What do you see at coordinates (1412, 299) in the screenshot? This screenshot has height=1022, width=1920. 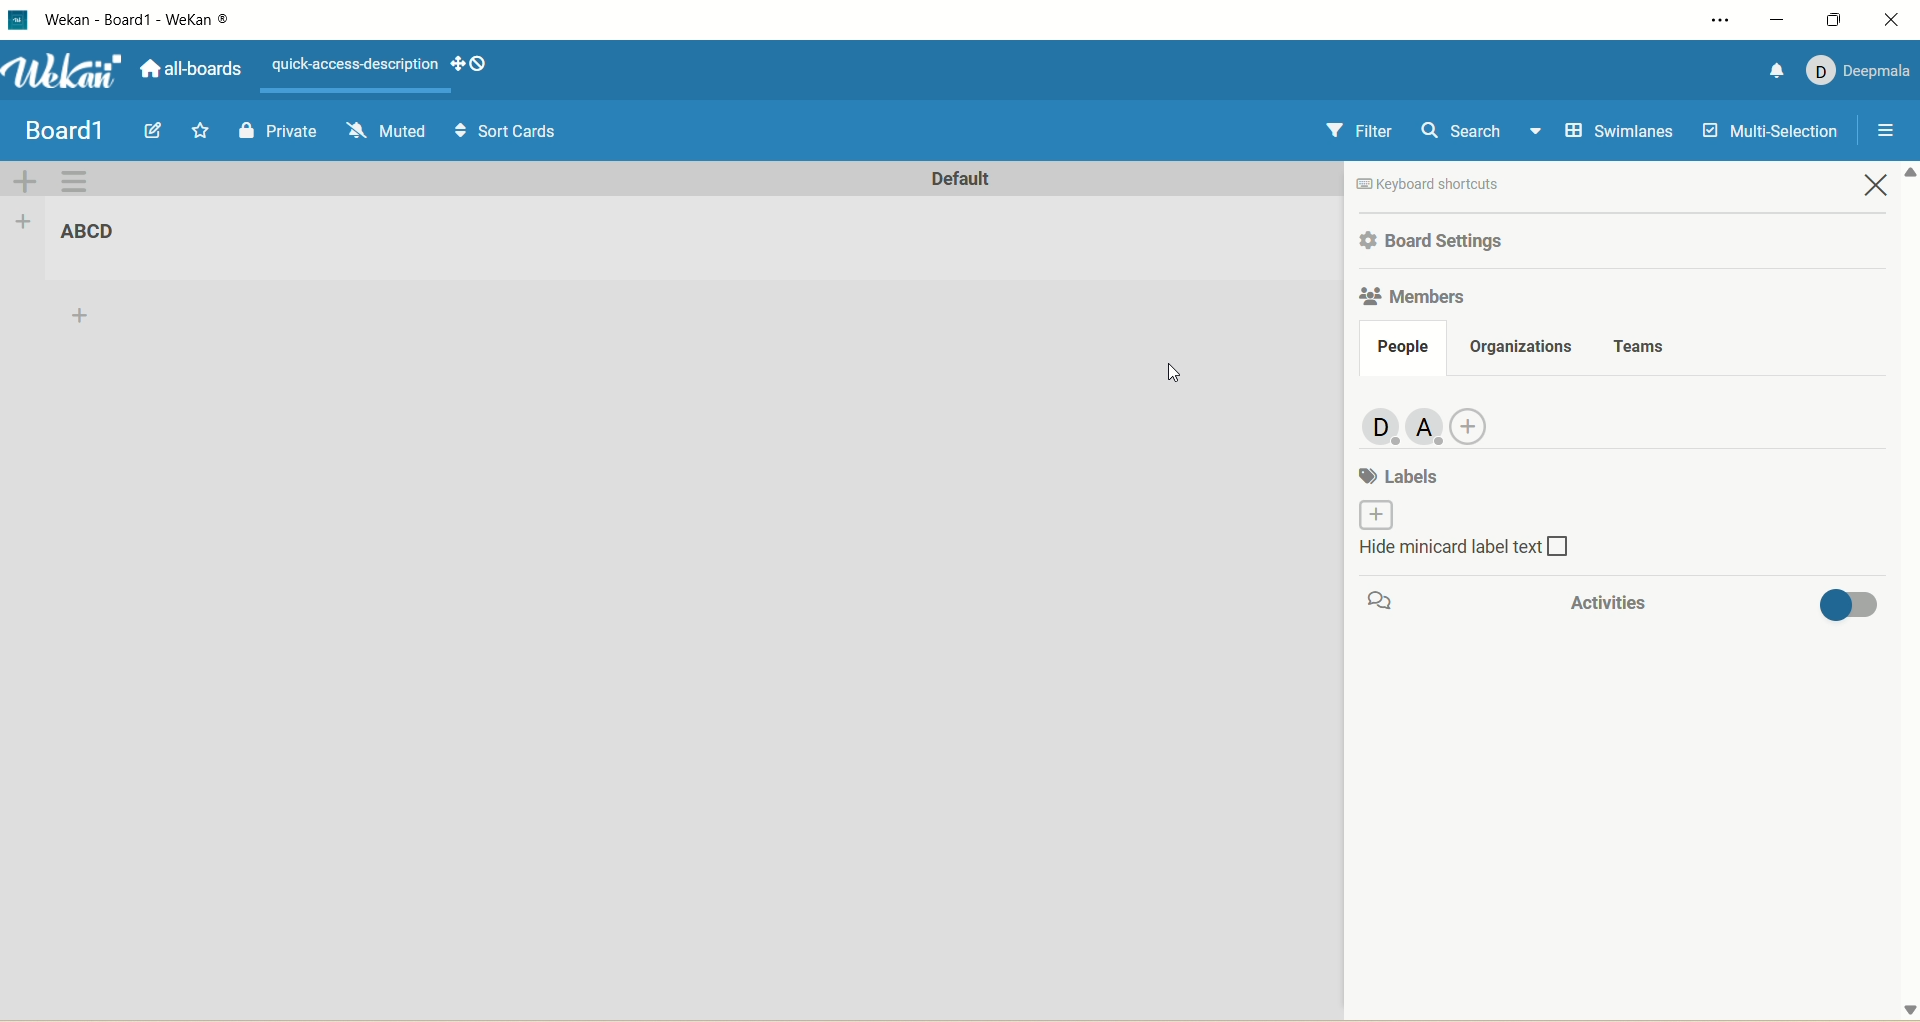 I see `members` at bounding box center [1412, 299].